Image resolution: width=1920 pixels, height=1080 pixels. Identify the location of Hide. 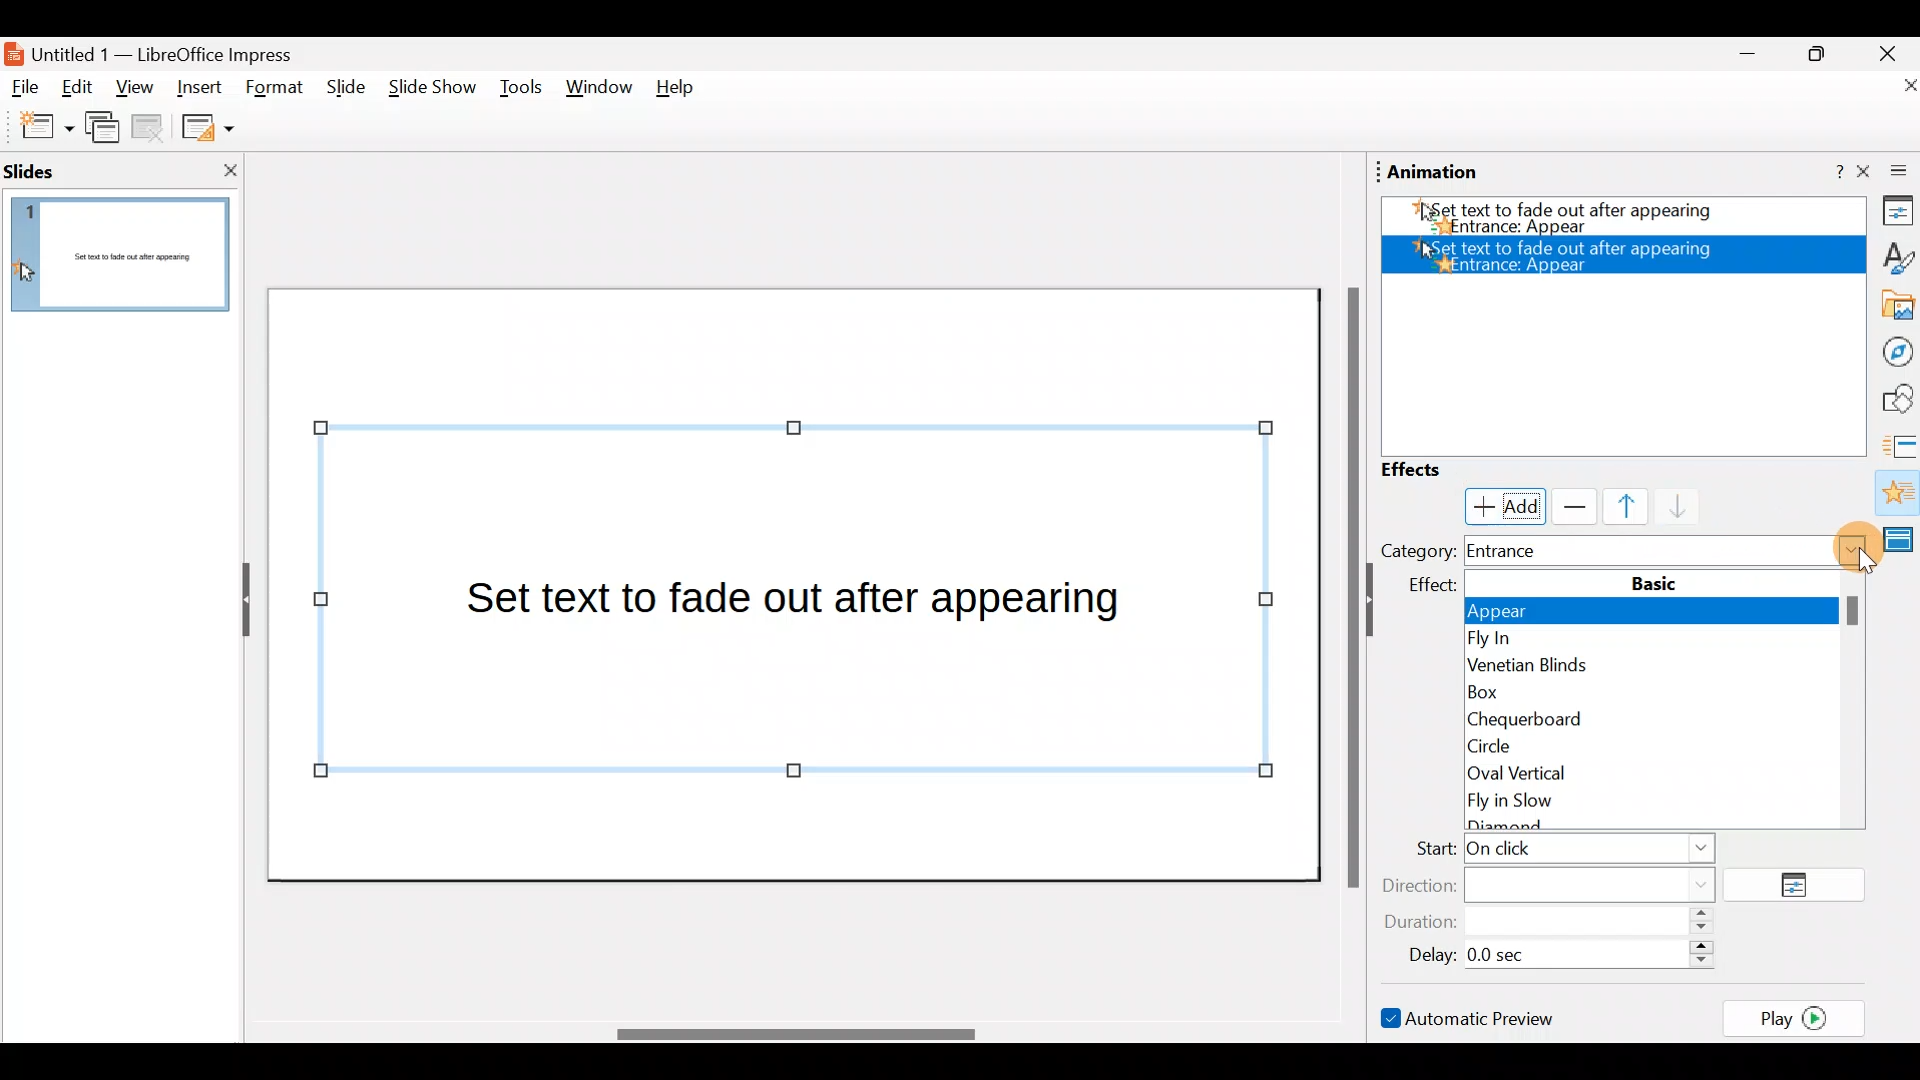
(238, 601).